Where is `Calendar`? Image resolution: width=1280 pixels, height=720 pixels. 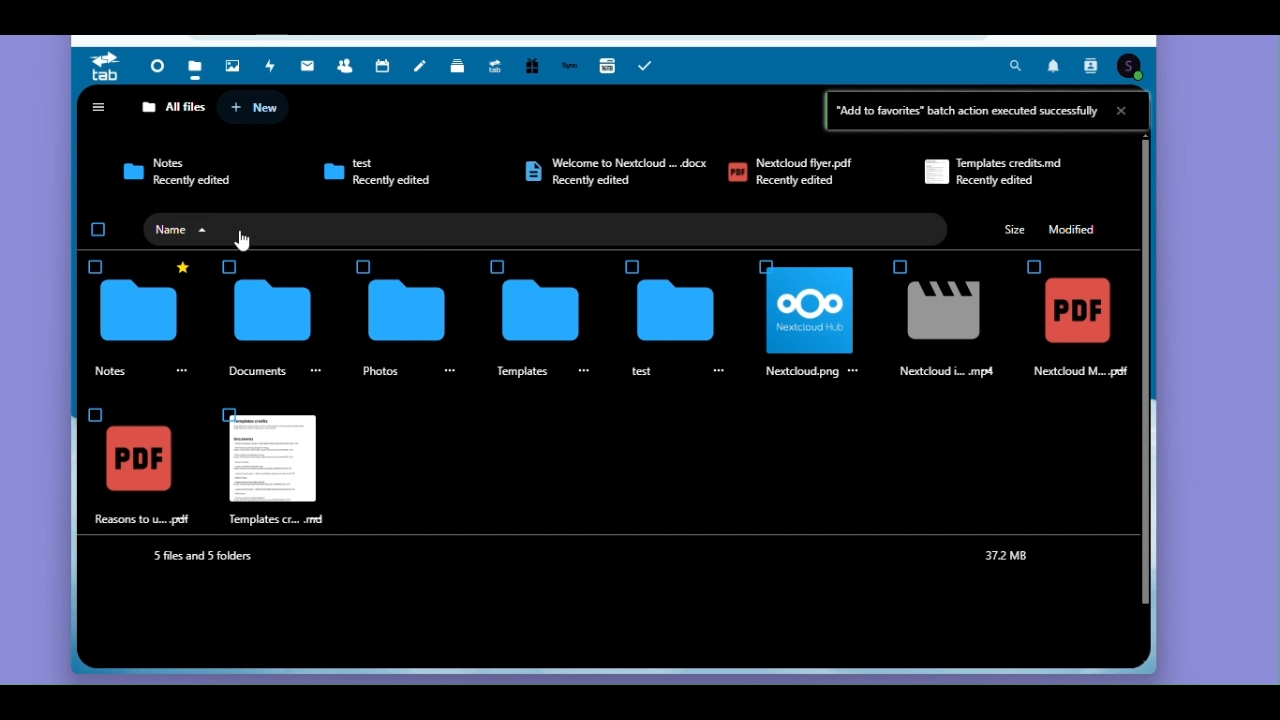
Calendar is located at coordinates (381, 66).